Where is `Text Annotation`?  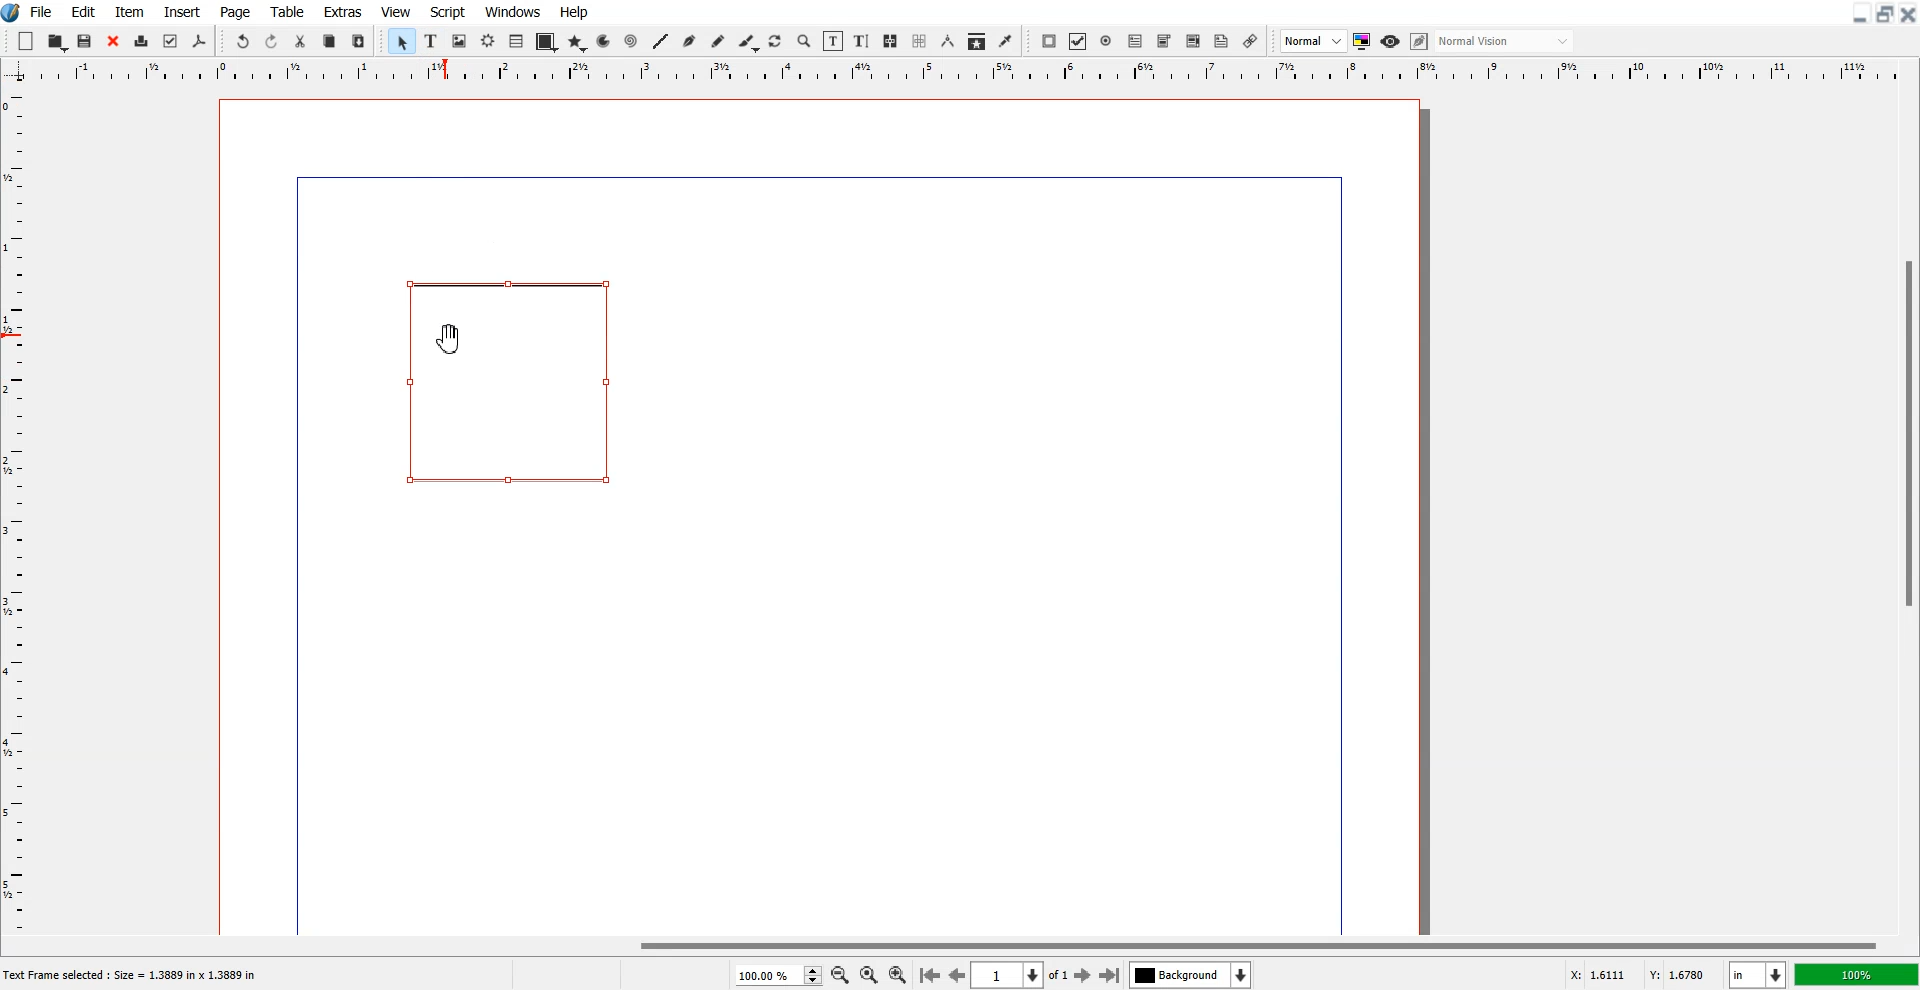 Text Annotation is located at coordinates (1221, 42).